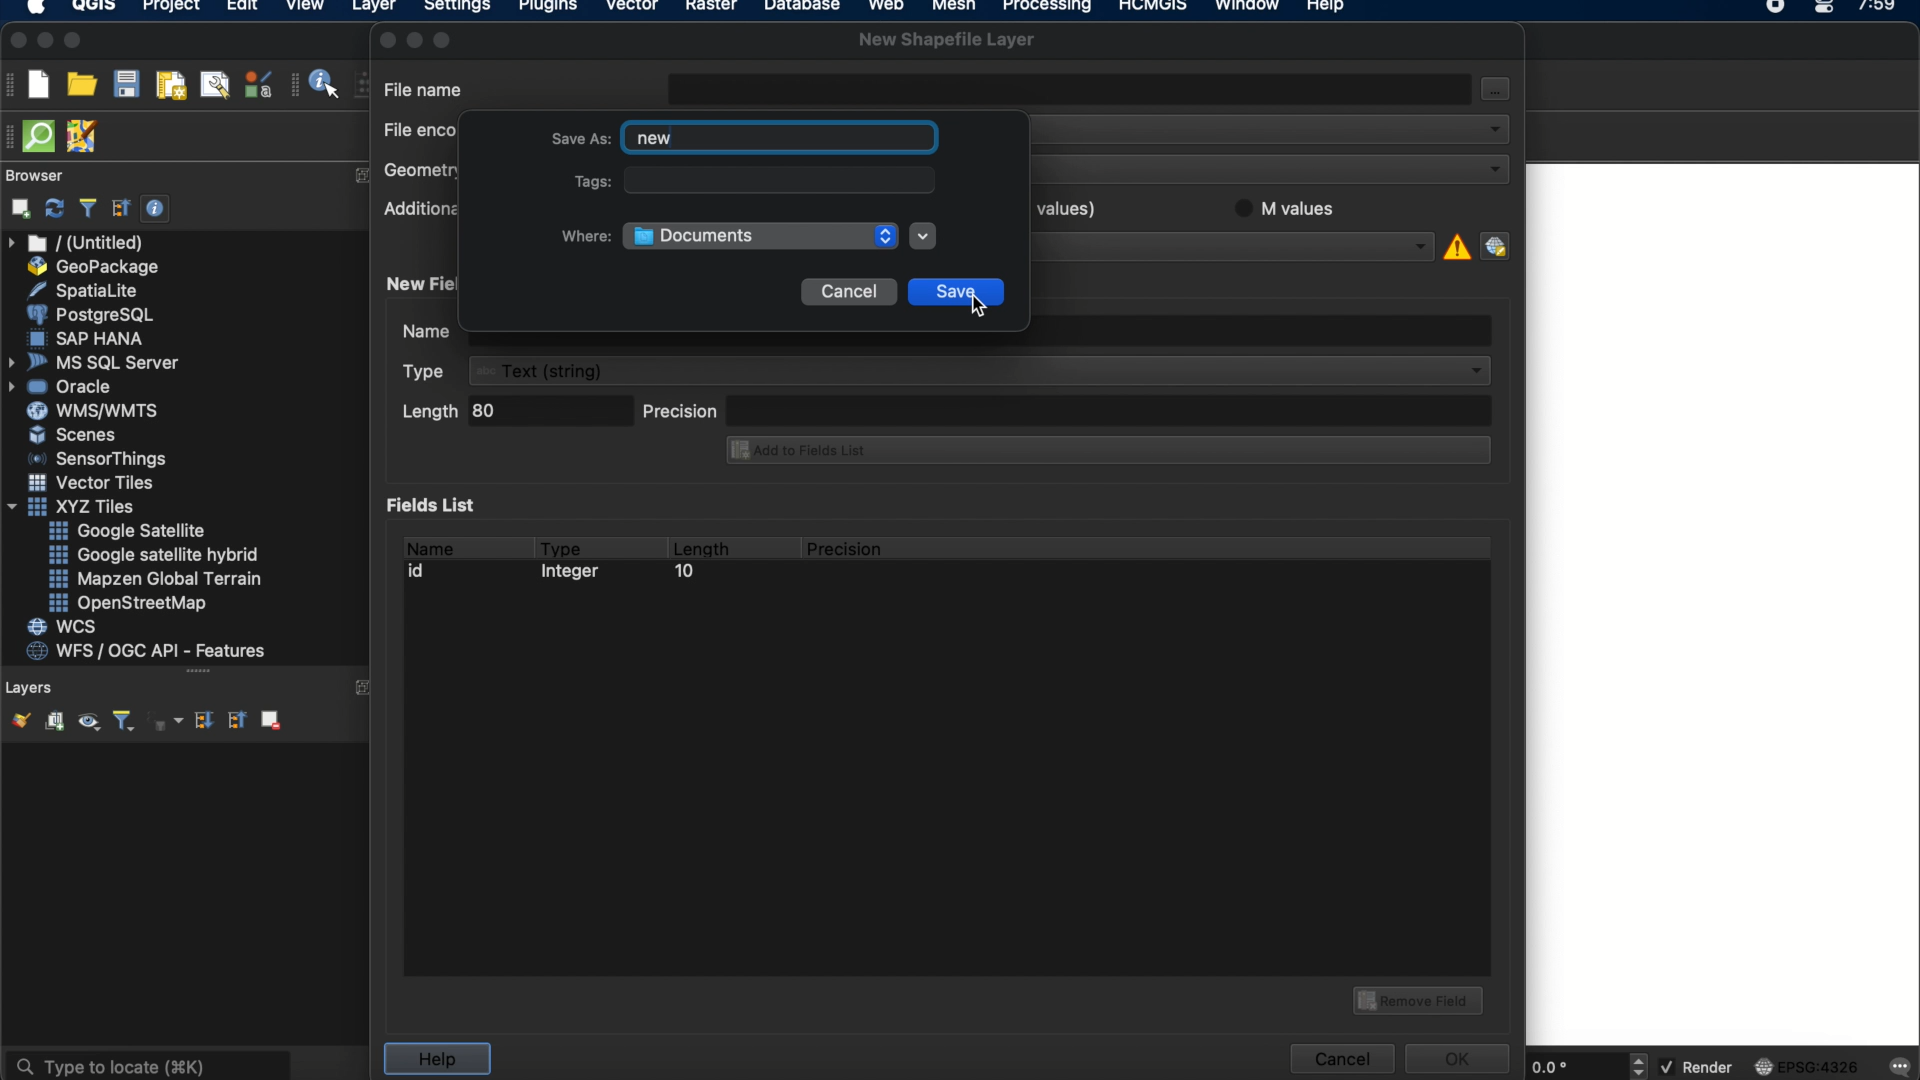 The height and width of the screenshot is (1080, 1920). Describe the element at coordinates (1071, 87) in the screenshot. I see `file name text box` at that location.